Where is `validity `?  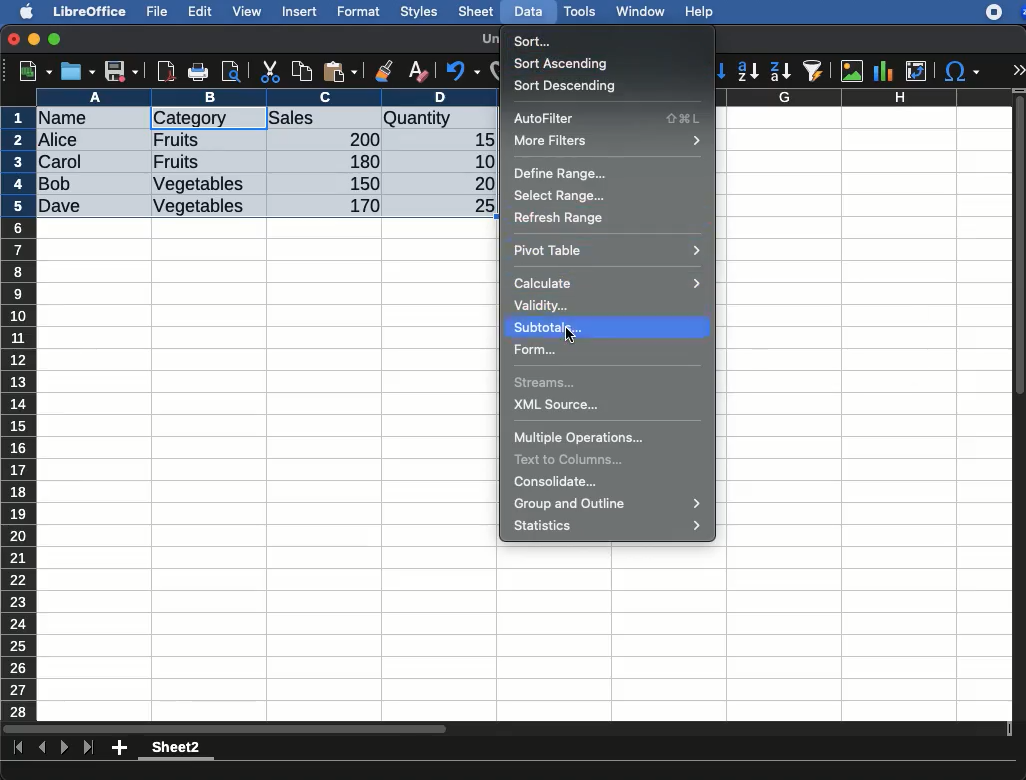
validity  is located at coordinates (543, 305).